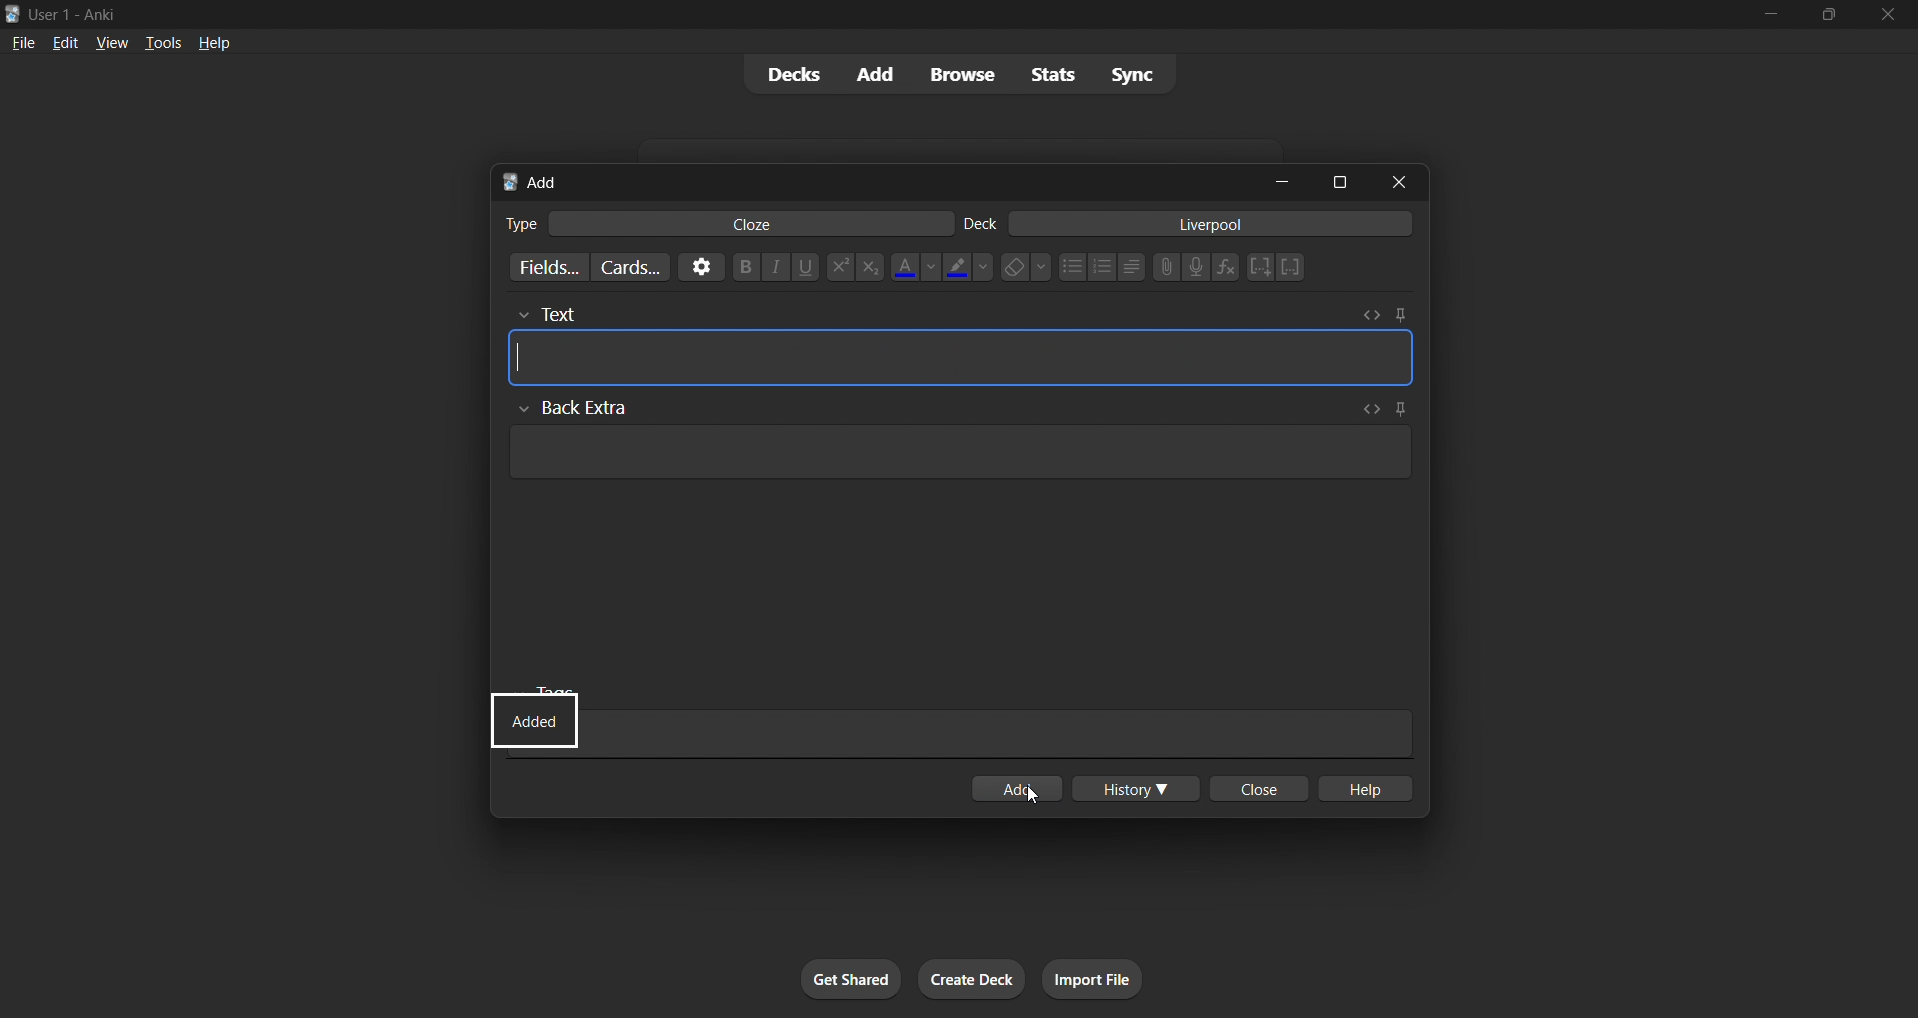 Image resolution: width=1918 pixels, height=1018 pixels. What do you see at coordinates (59, 42) in the screenshot?
I see `edit` at bounding box center [59, 42].